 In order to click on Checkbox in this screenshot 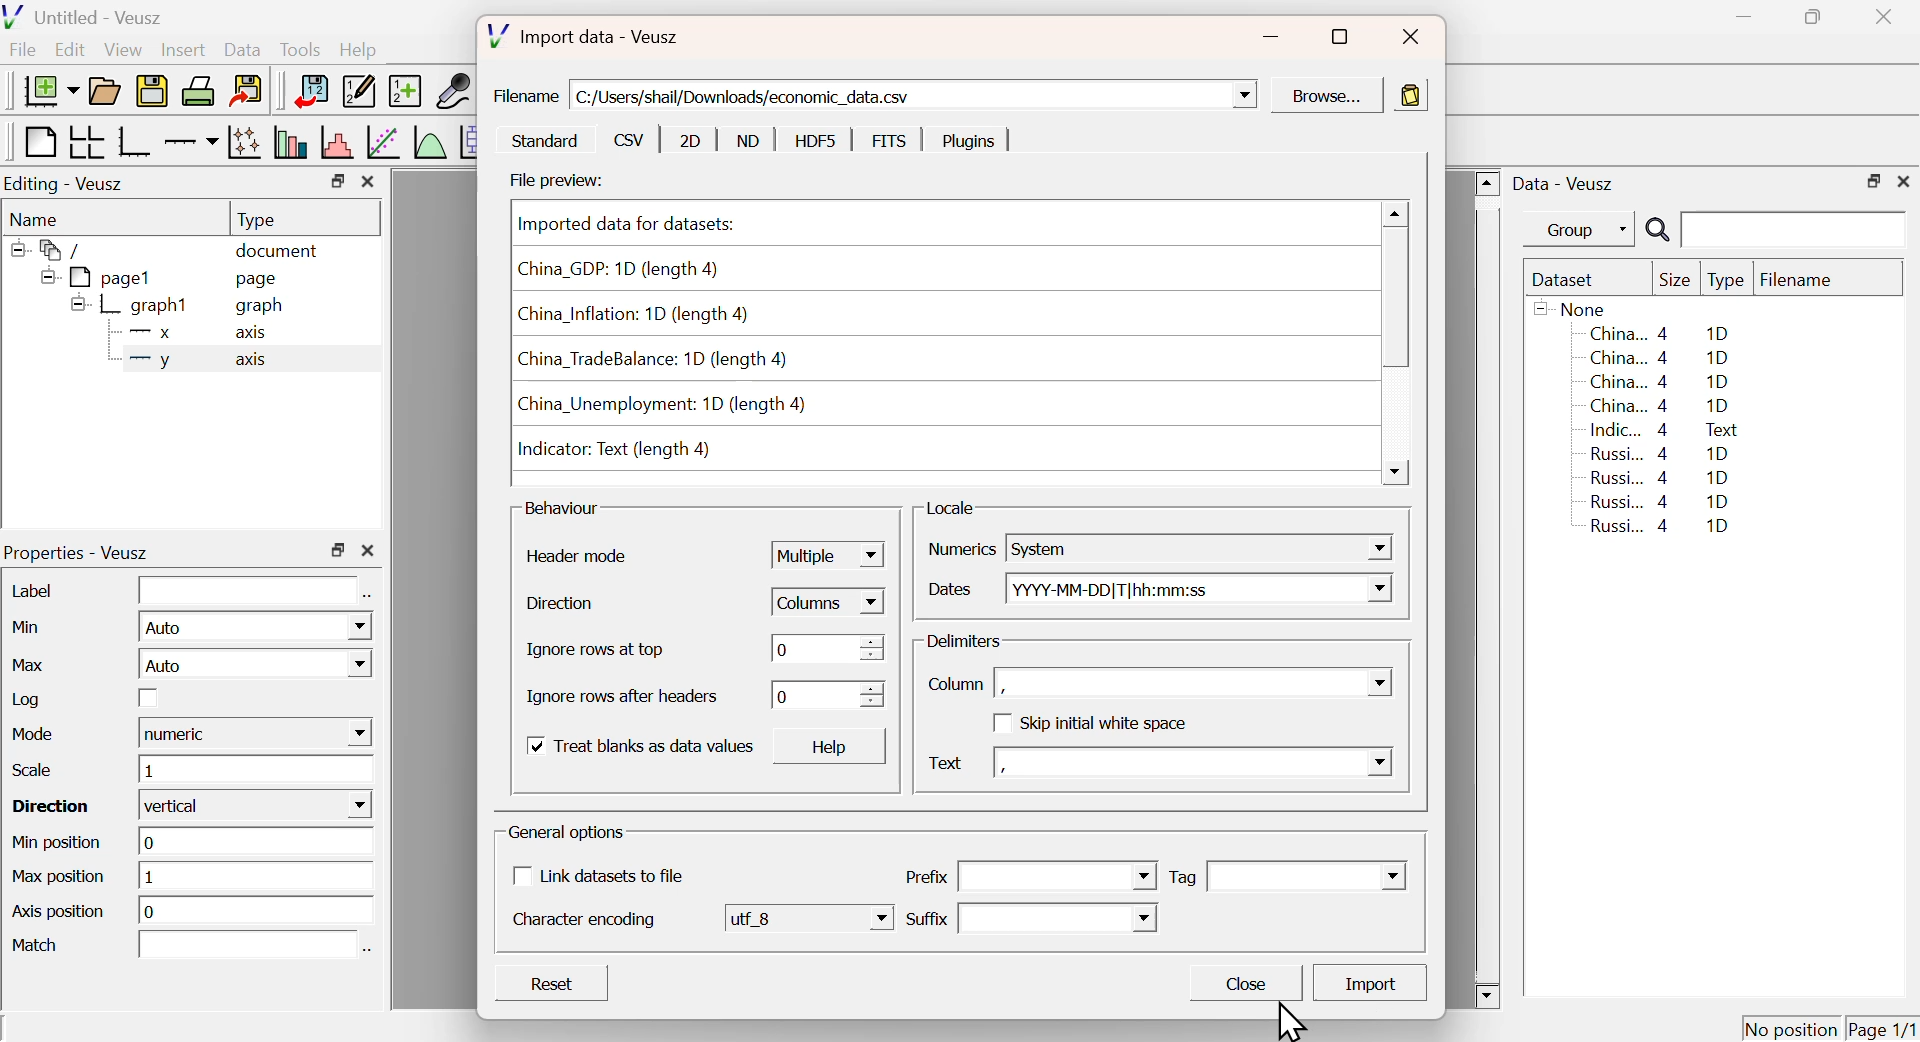, I will do `click(535, 746)`.